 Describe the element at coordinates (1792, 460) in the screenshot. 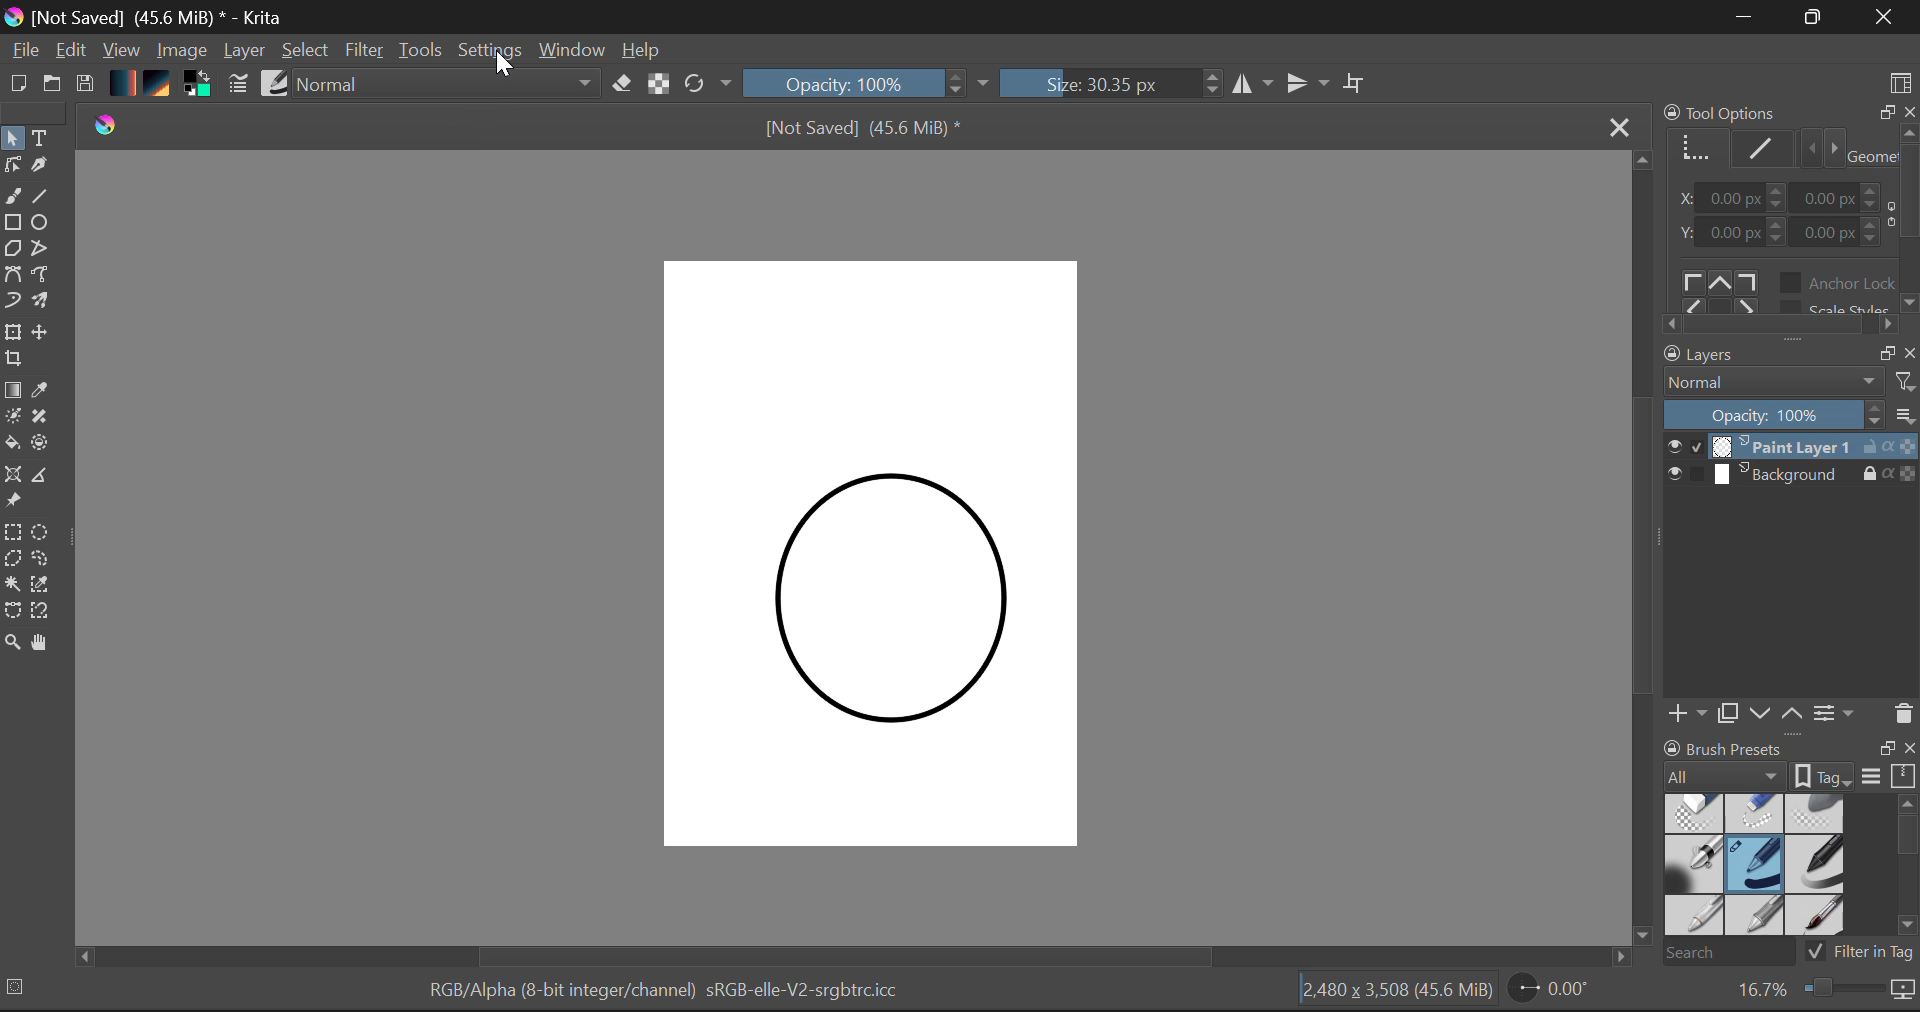

I see `Layers` at that location.